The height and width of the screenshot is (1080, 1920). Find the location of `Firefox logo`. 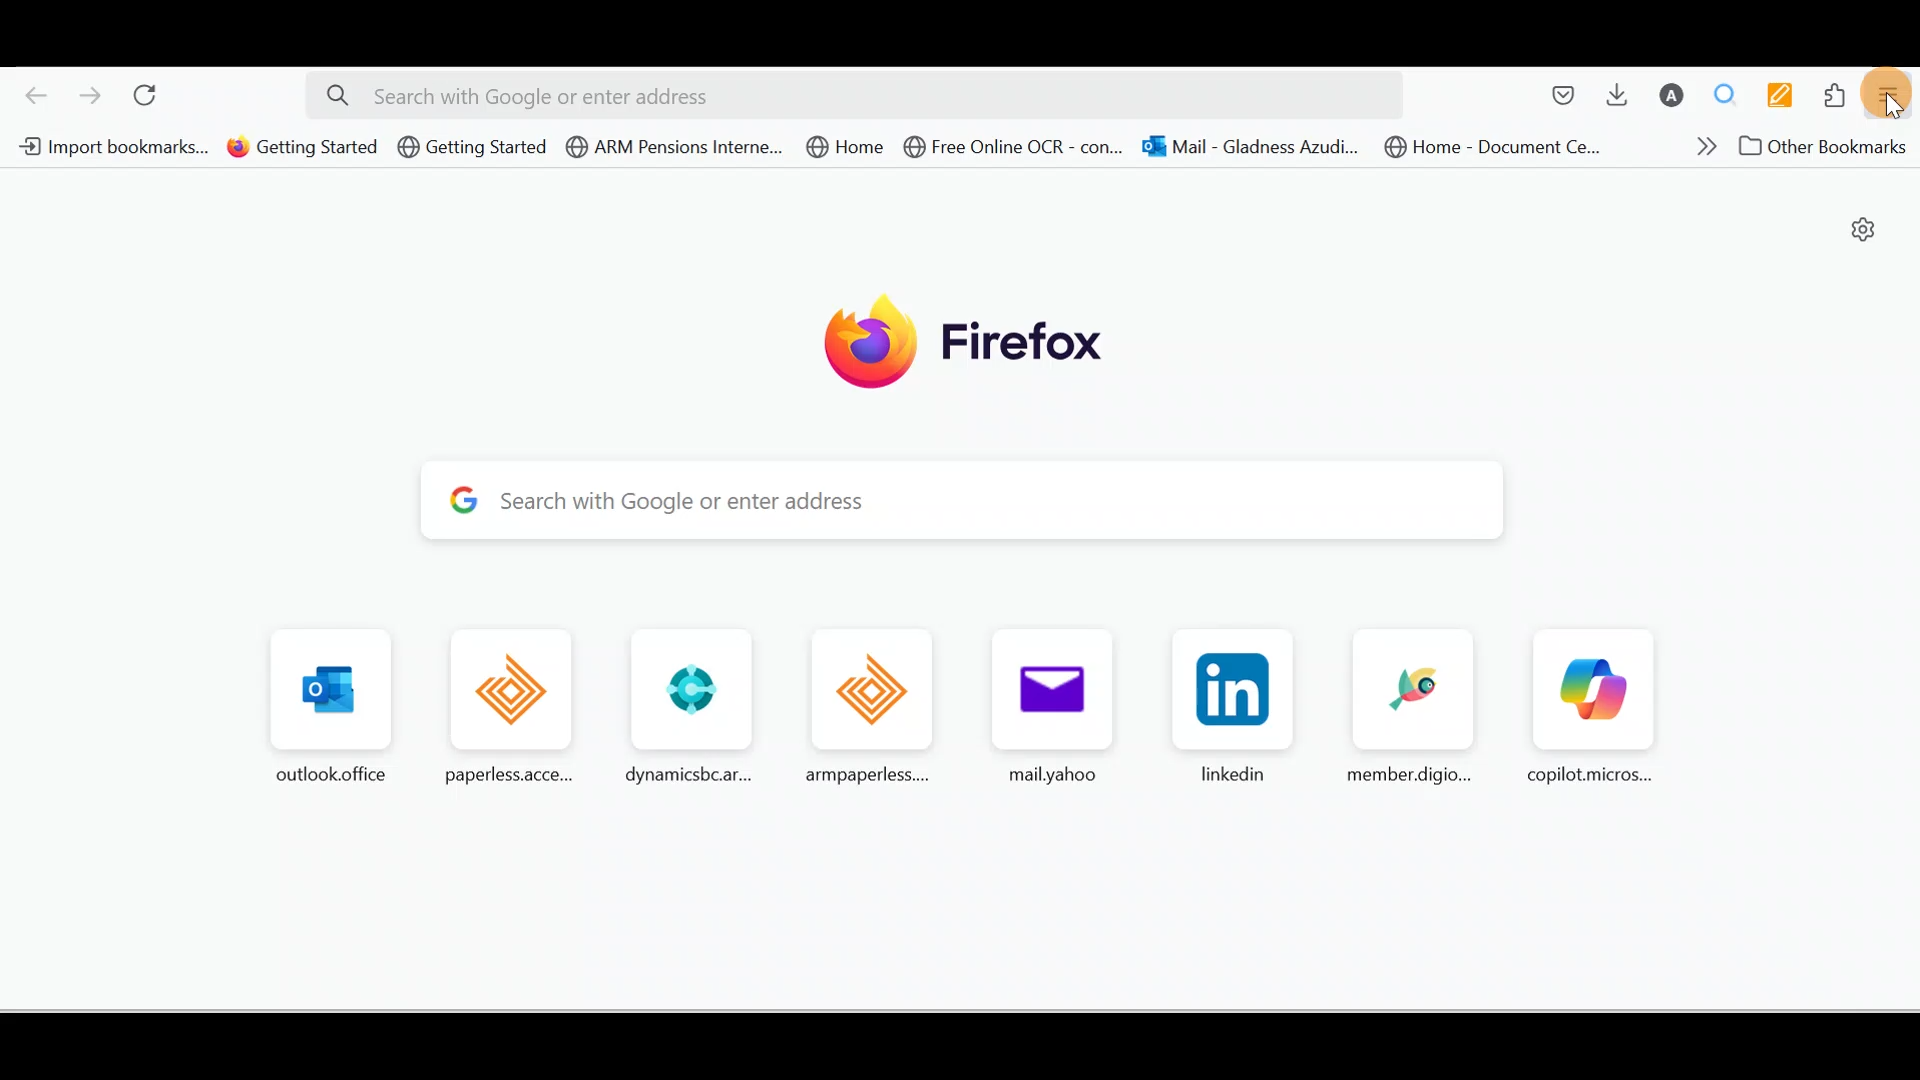

Firefox logo is located at coordinates (982, 342).